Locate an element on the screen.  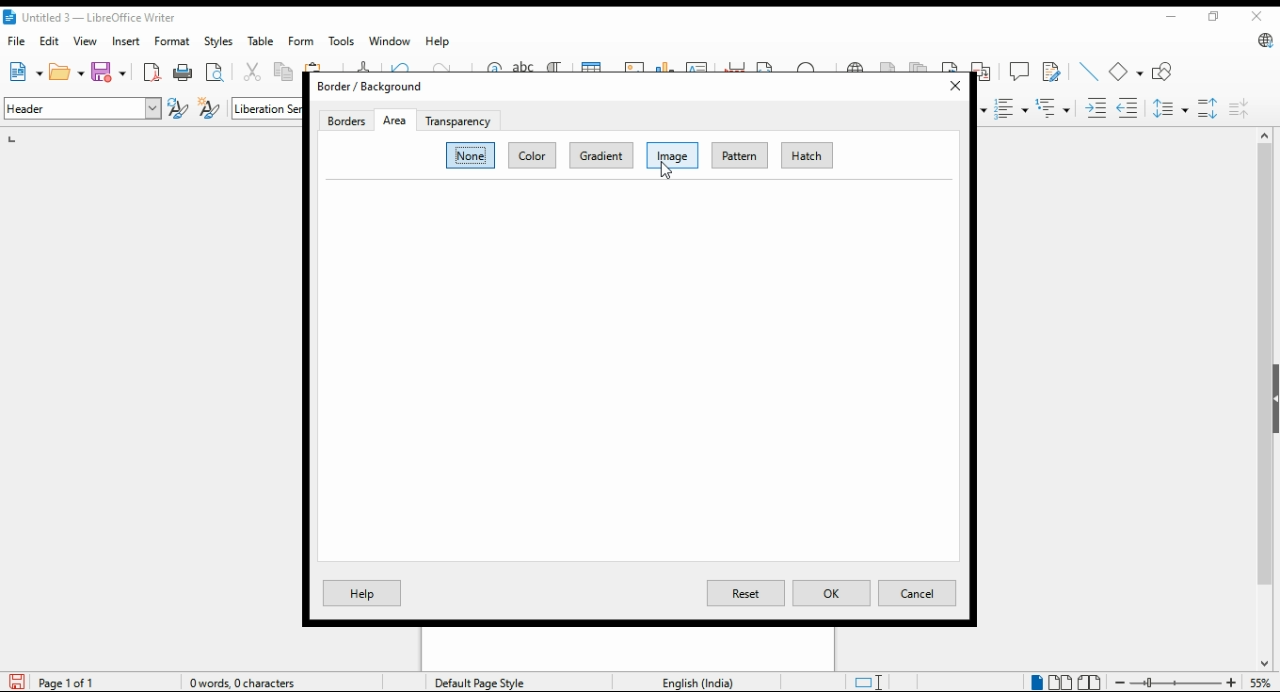
gradient is located at coordinates (598, 155).